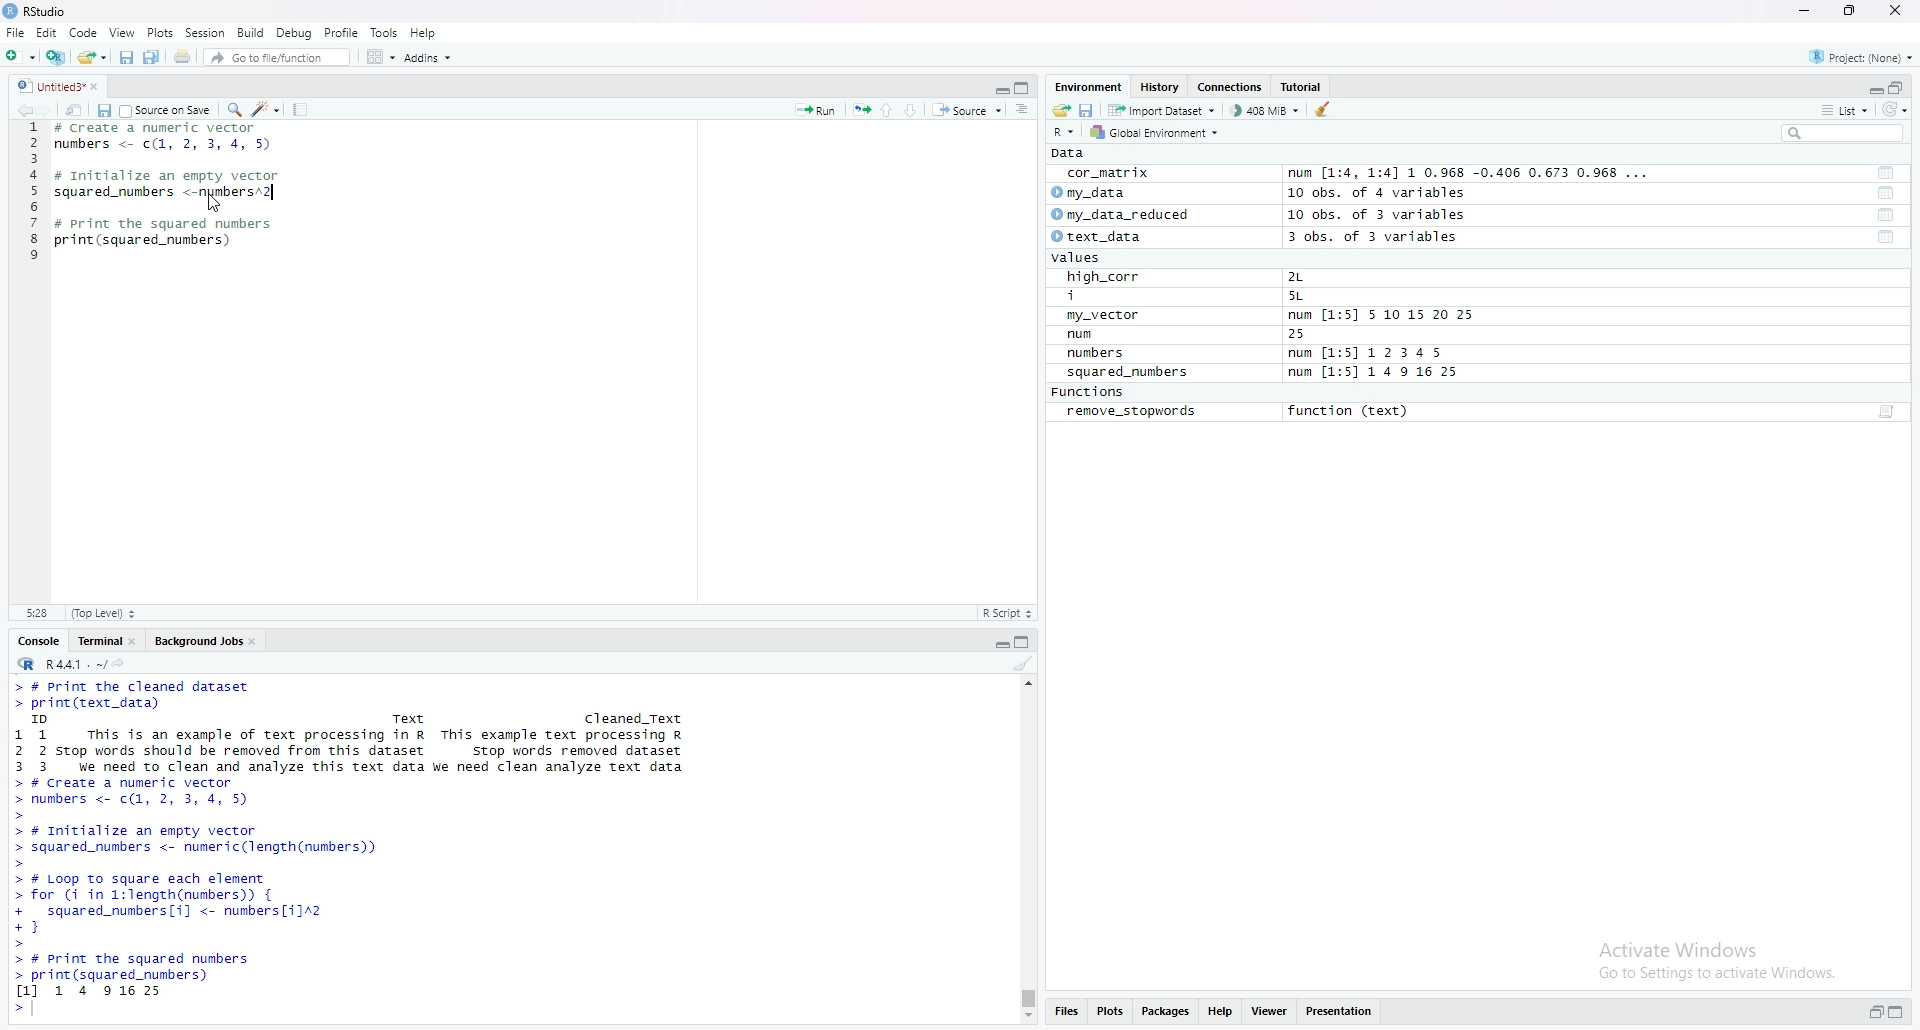 The height and width of the screenshot is (1030, 1920). I want to click on Viewer, so click(1270, 1013).